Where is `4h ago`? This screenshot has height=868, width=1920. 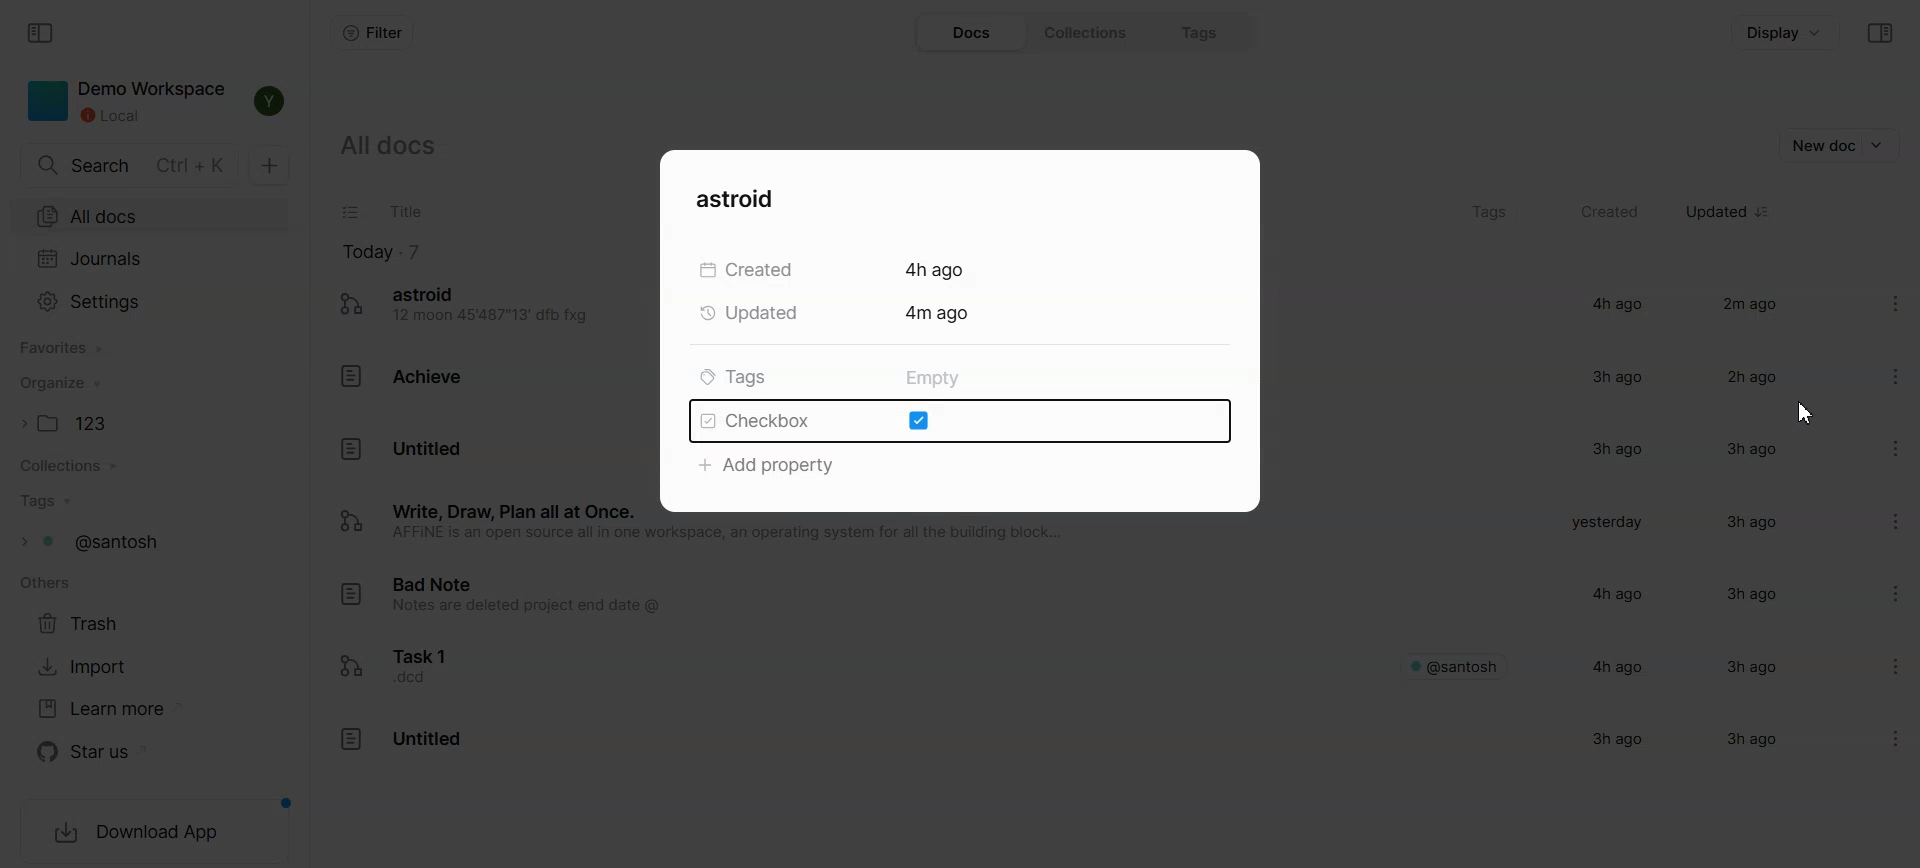
4h ago is located at coordinates (1610, 593).